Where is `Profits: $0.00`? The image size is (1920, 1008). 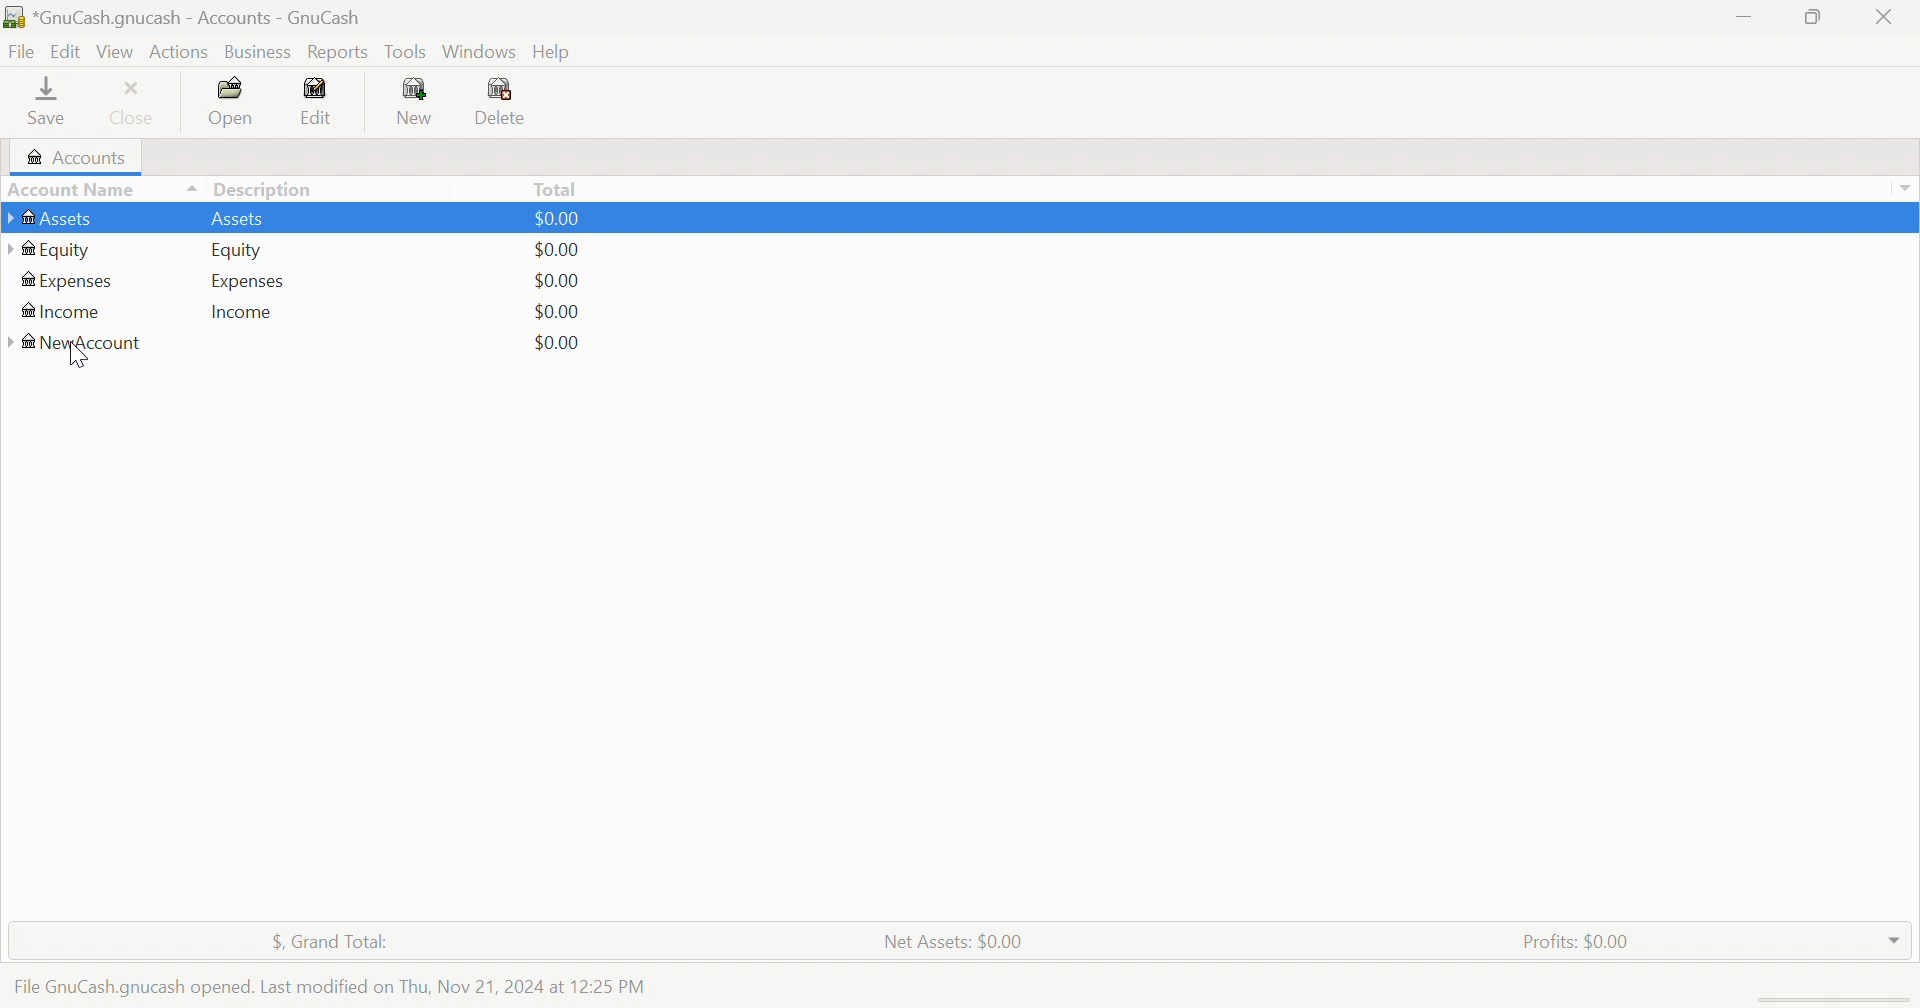 Profits: $0.00 is located at coordinates (1580, 942).